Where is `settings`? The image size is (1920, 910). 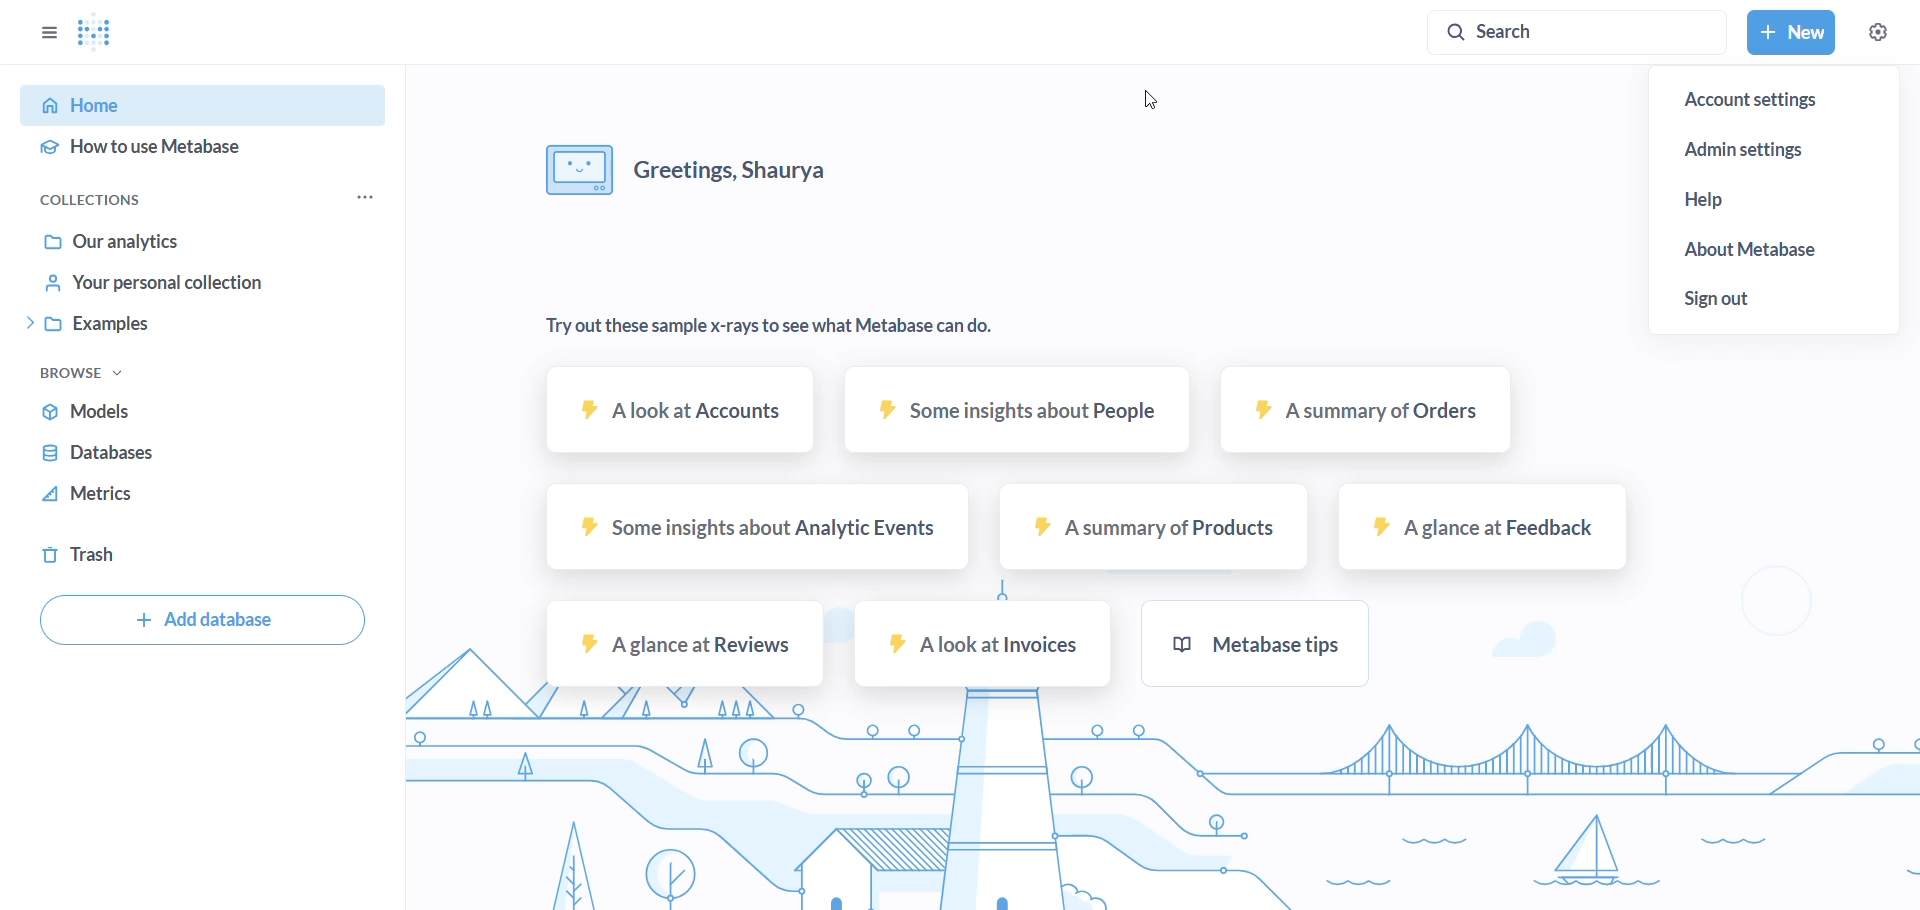 settings is located at coordinates (1881, 32).